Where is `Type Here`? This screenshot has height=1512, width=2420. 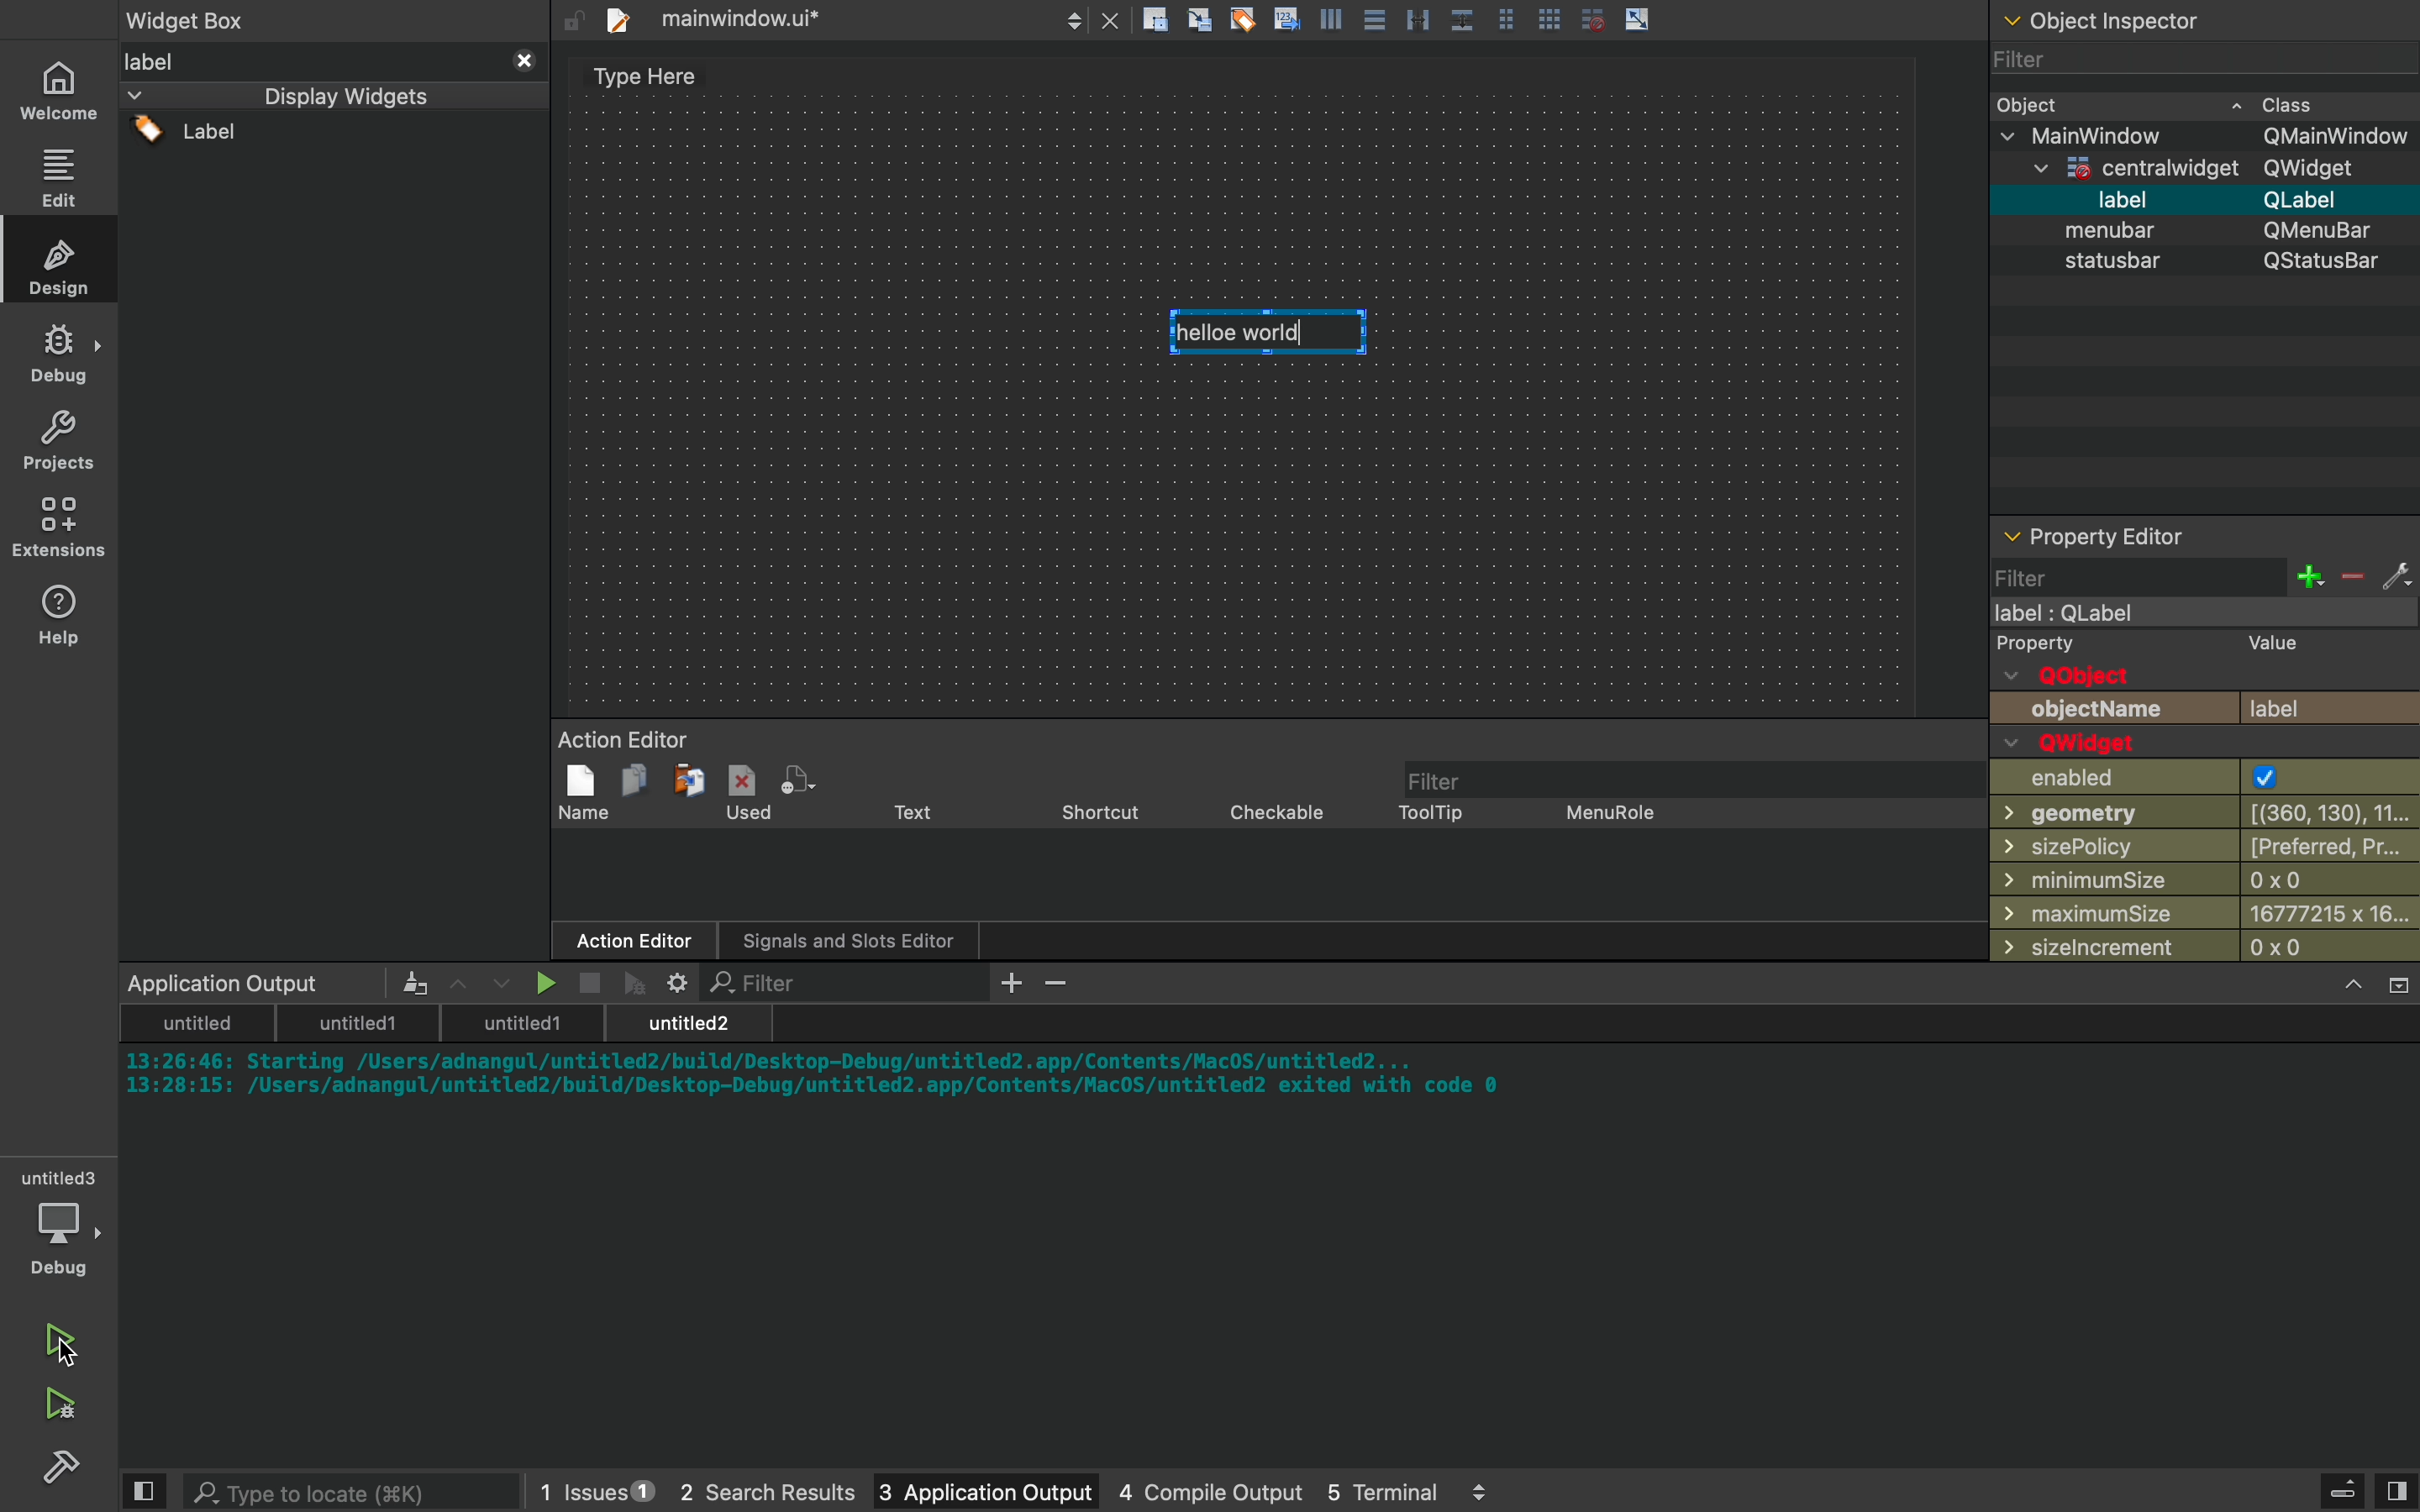 Type Here is located at coordinates (645, 78).